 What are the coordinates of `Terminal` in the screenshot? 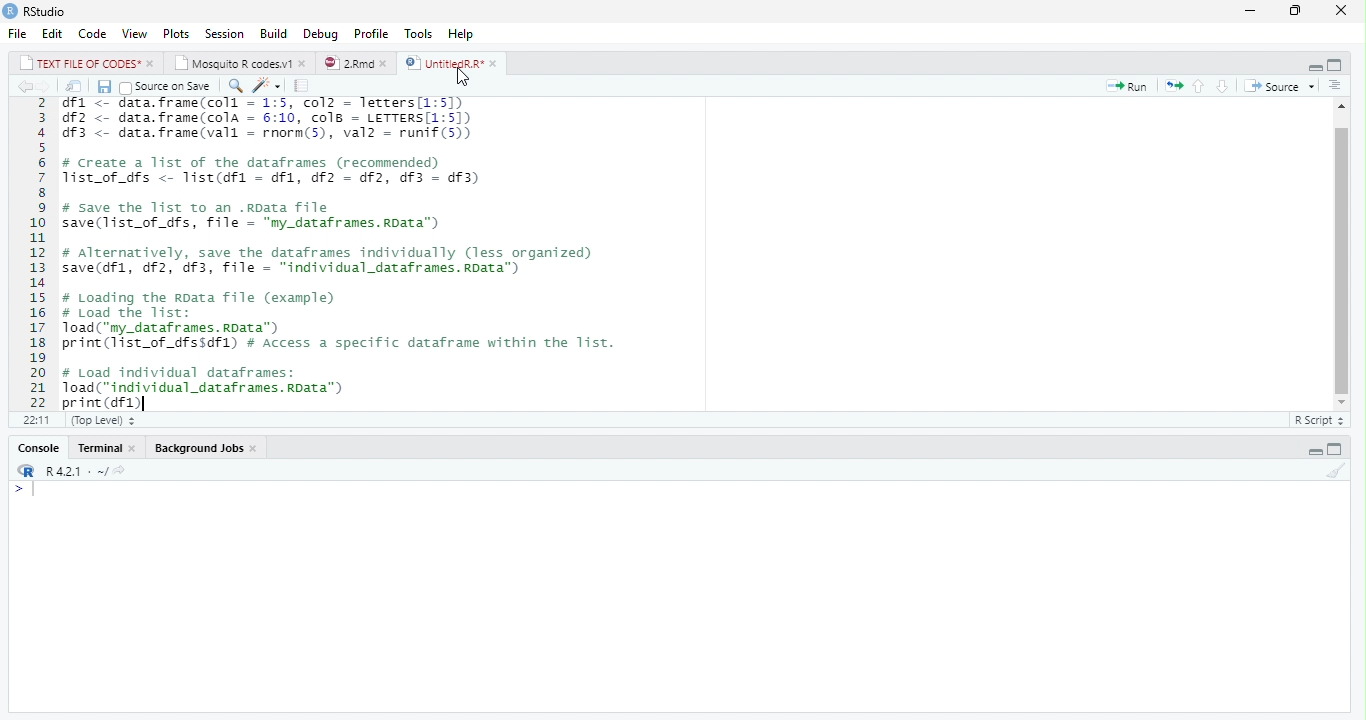 It's located at (108, 448).